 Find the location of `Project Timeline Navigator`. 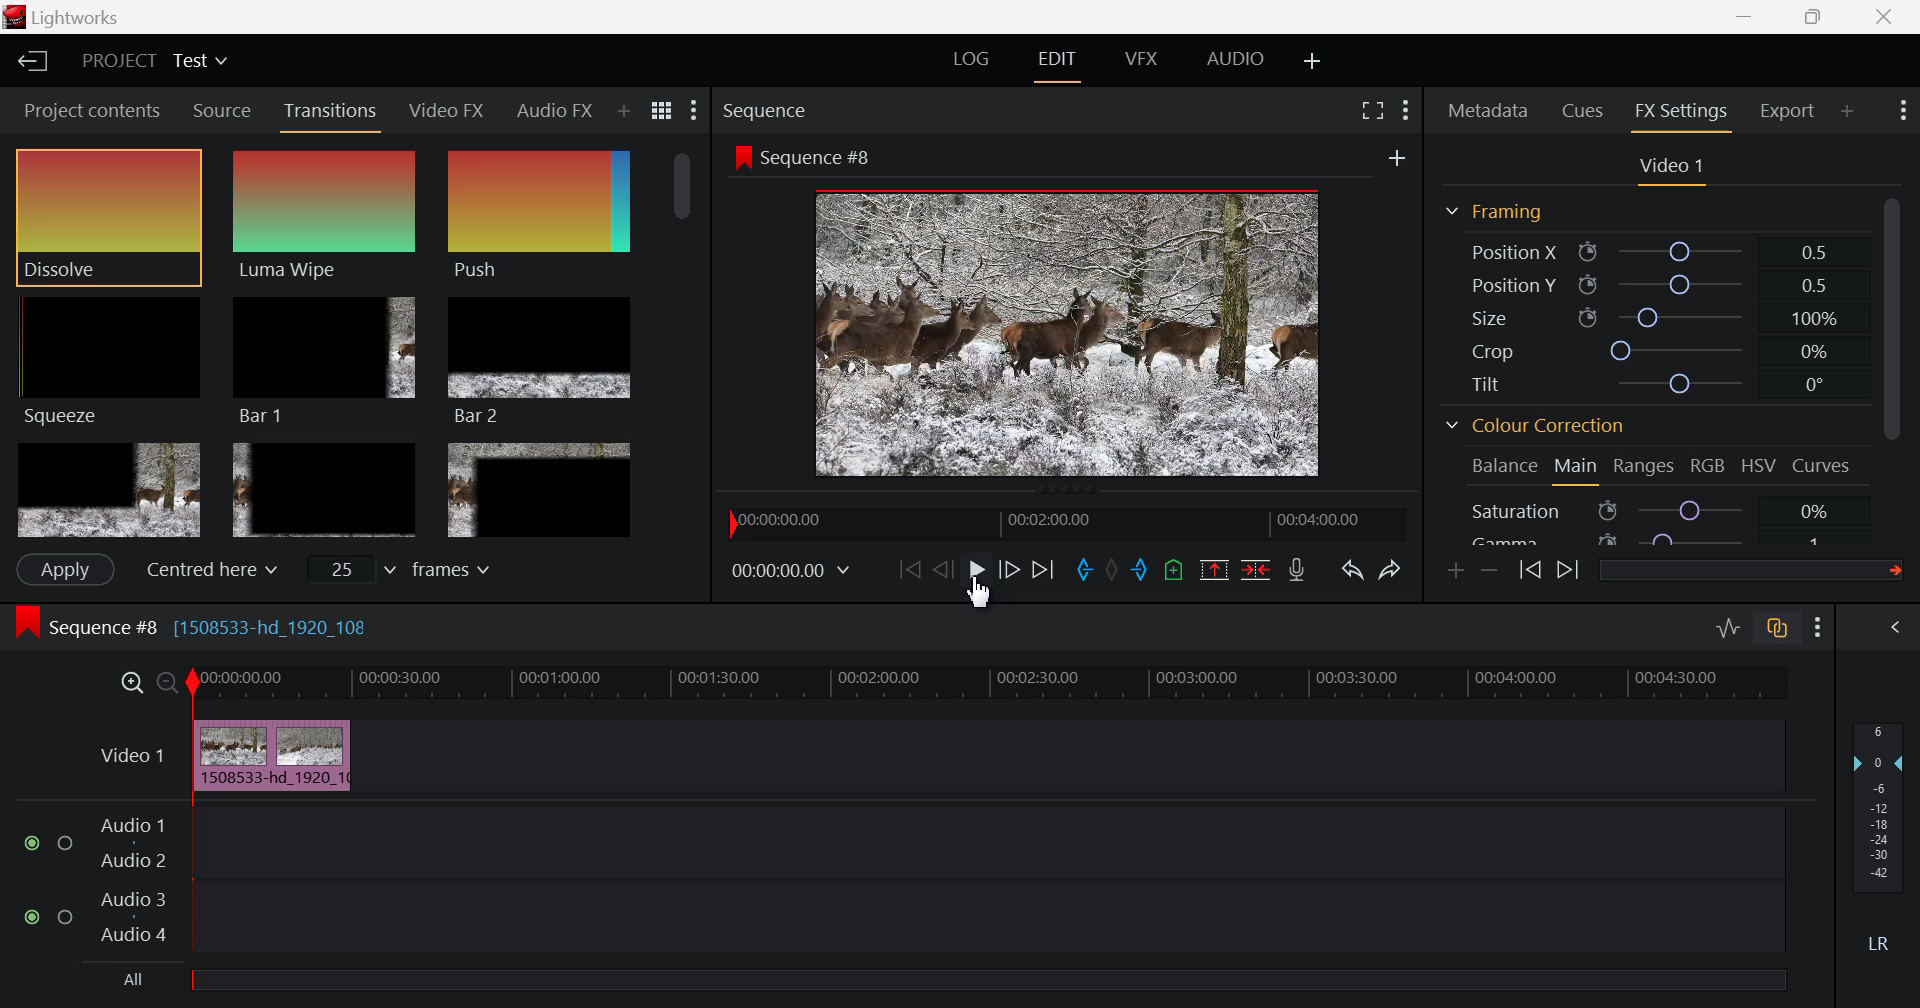

Project Timeline Navigator is located at coordinates (1064, 523).